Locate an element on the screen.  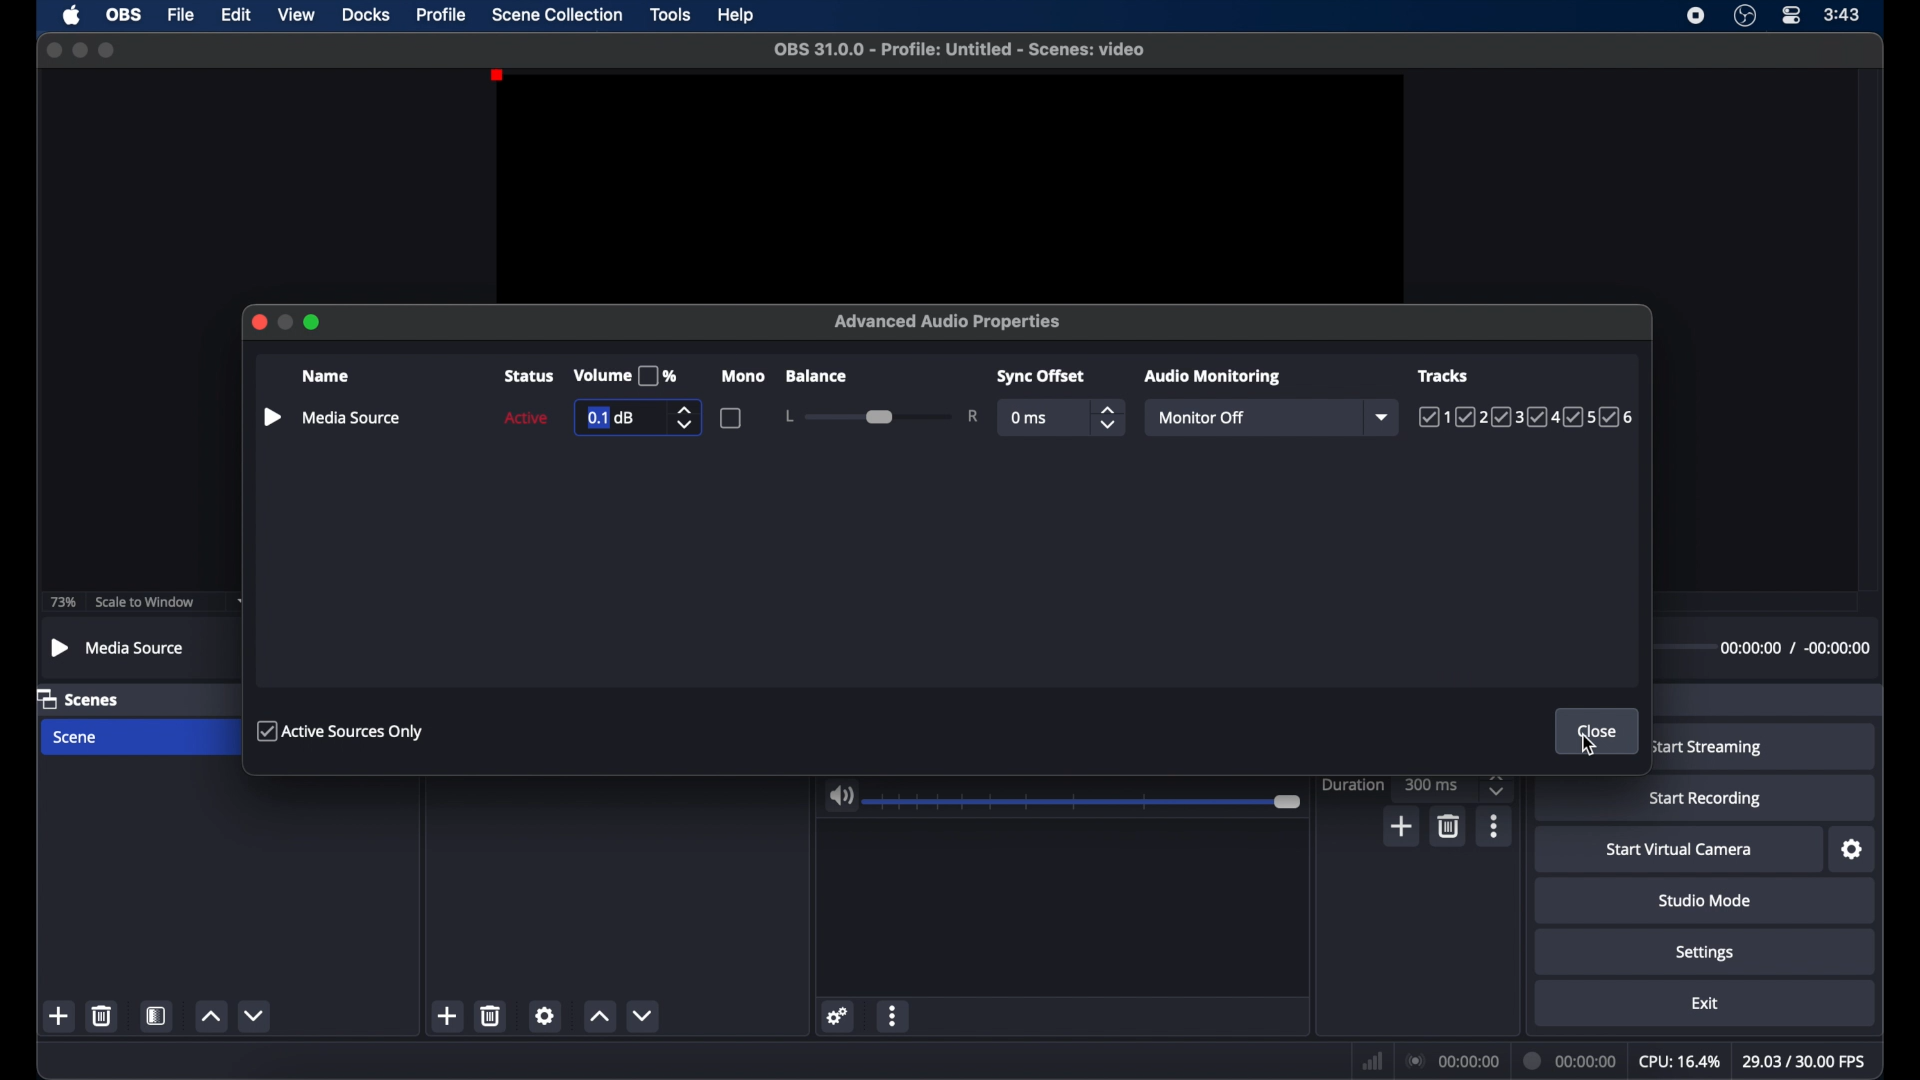
media source is located at coordinates (330, 416).